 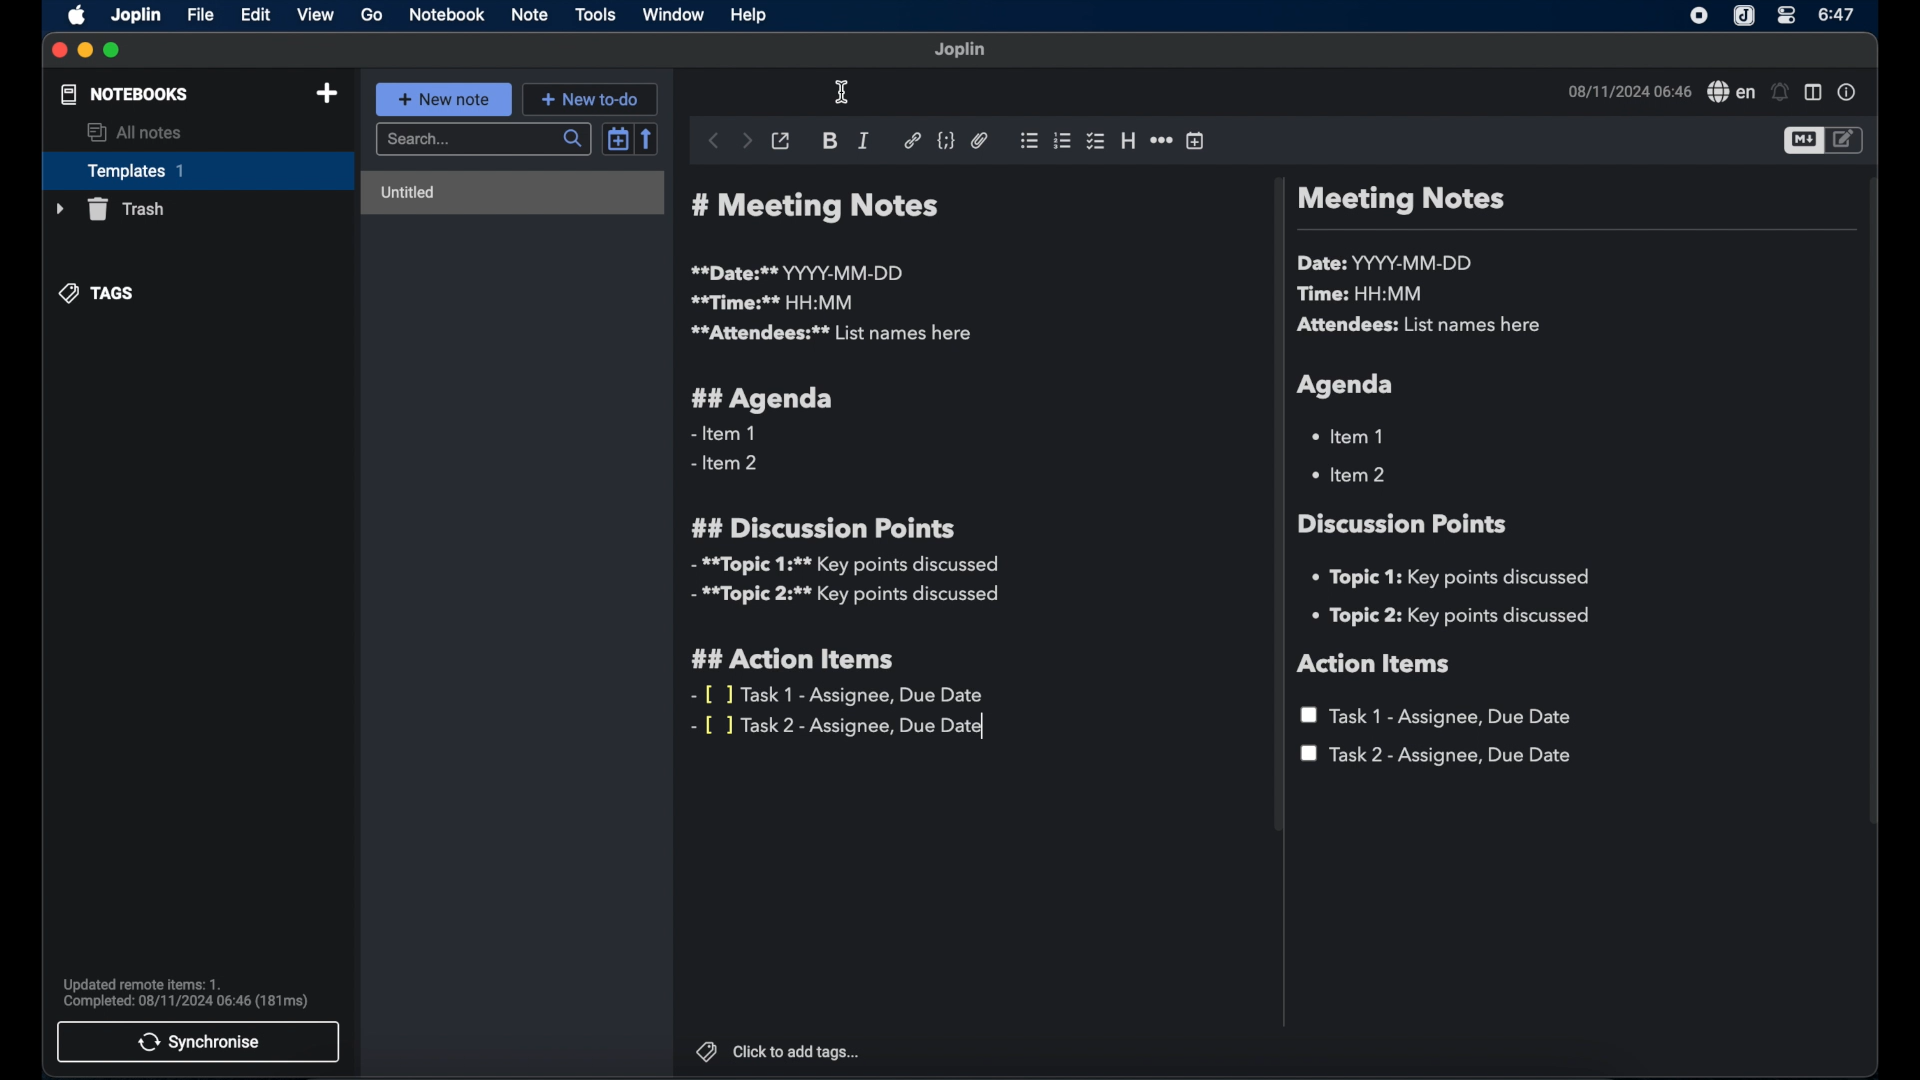 What do you see at coordinates (1375, 664) in the screenshot?
I see `action items` at bounding box center [1375, 664].